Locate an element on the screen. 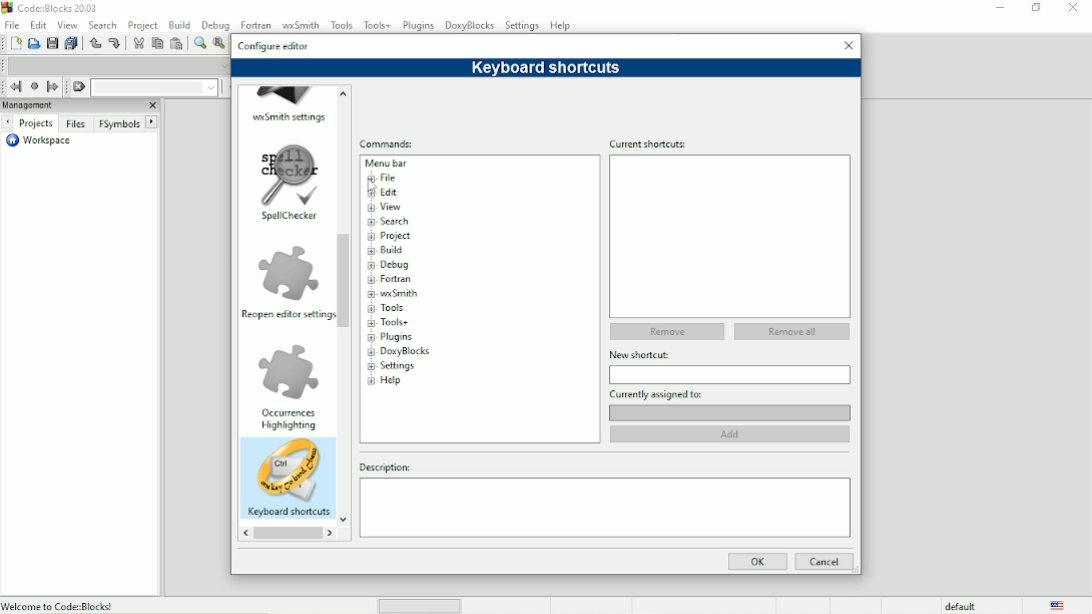  Search is located at coordinates (104, 24).